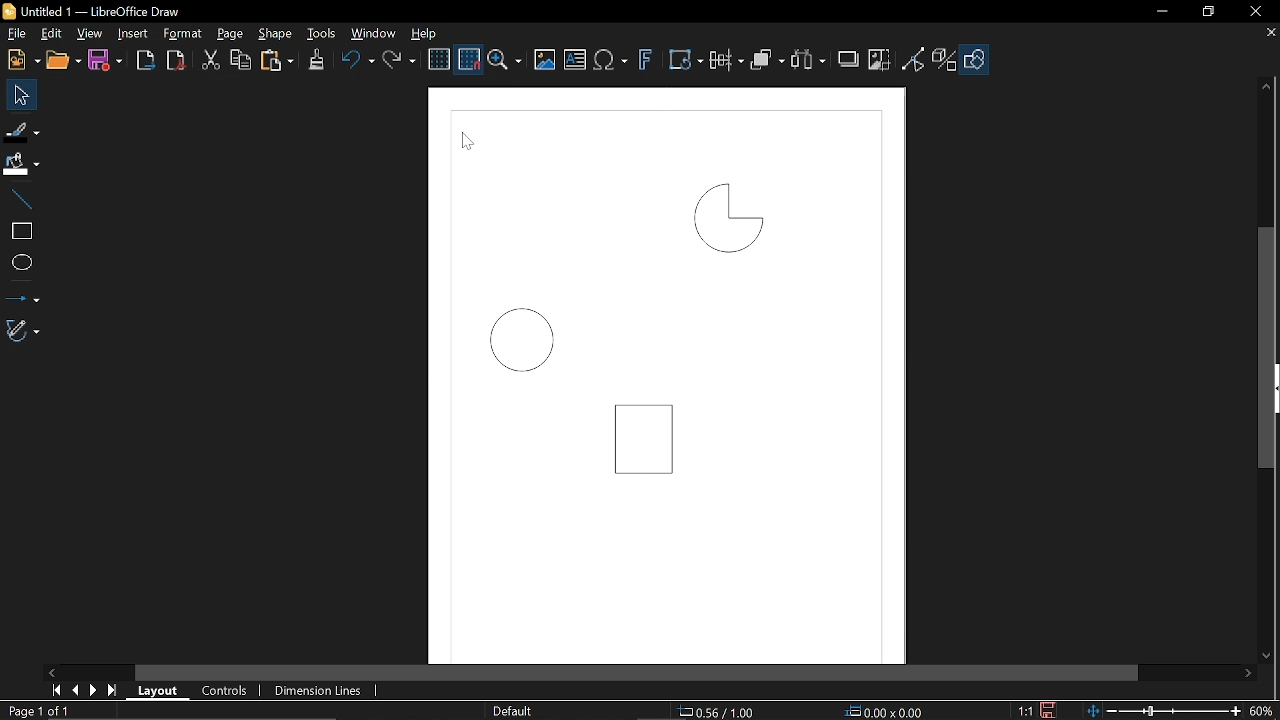  What do you see at coordinates (945, 60) in the screenshot?
I see `Toggle extrusion` at bounding box center [945, 60].